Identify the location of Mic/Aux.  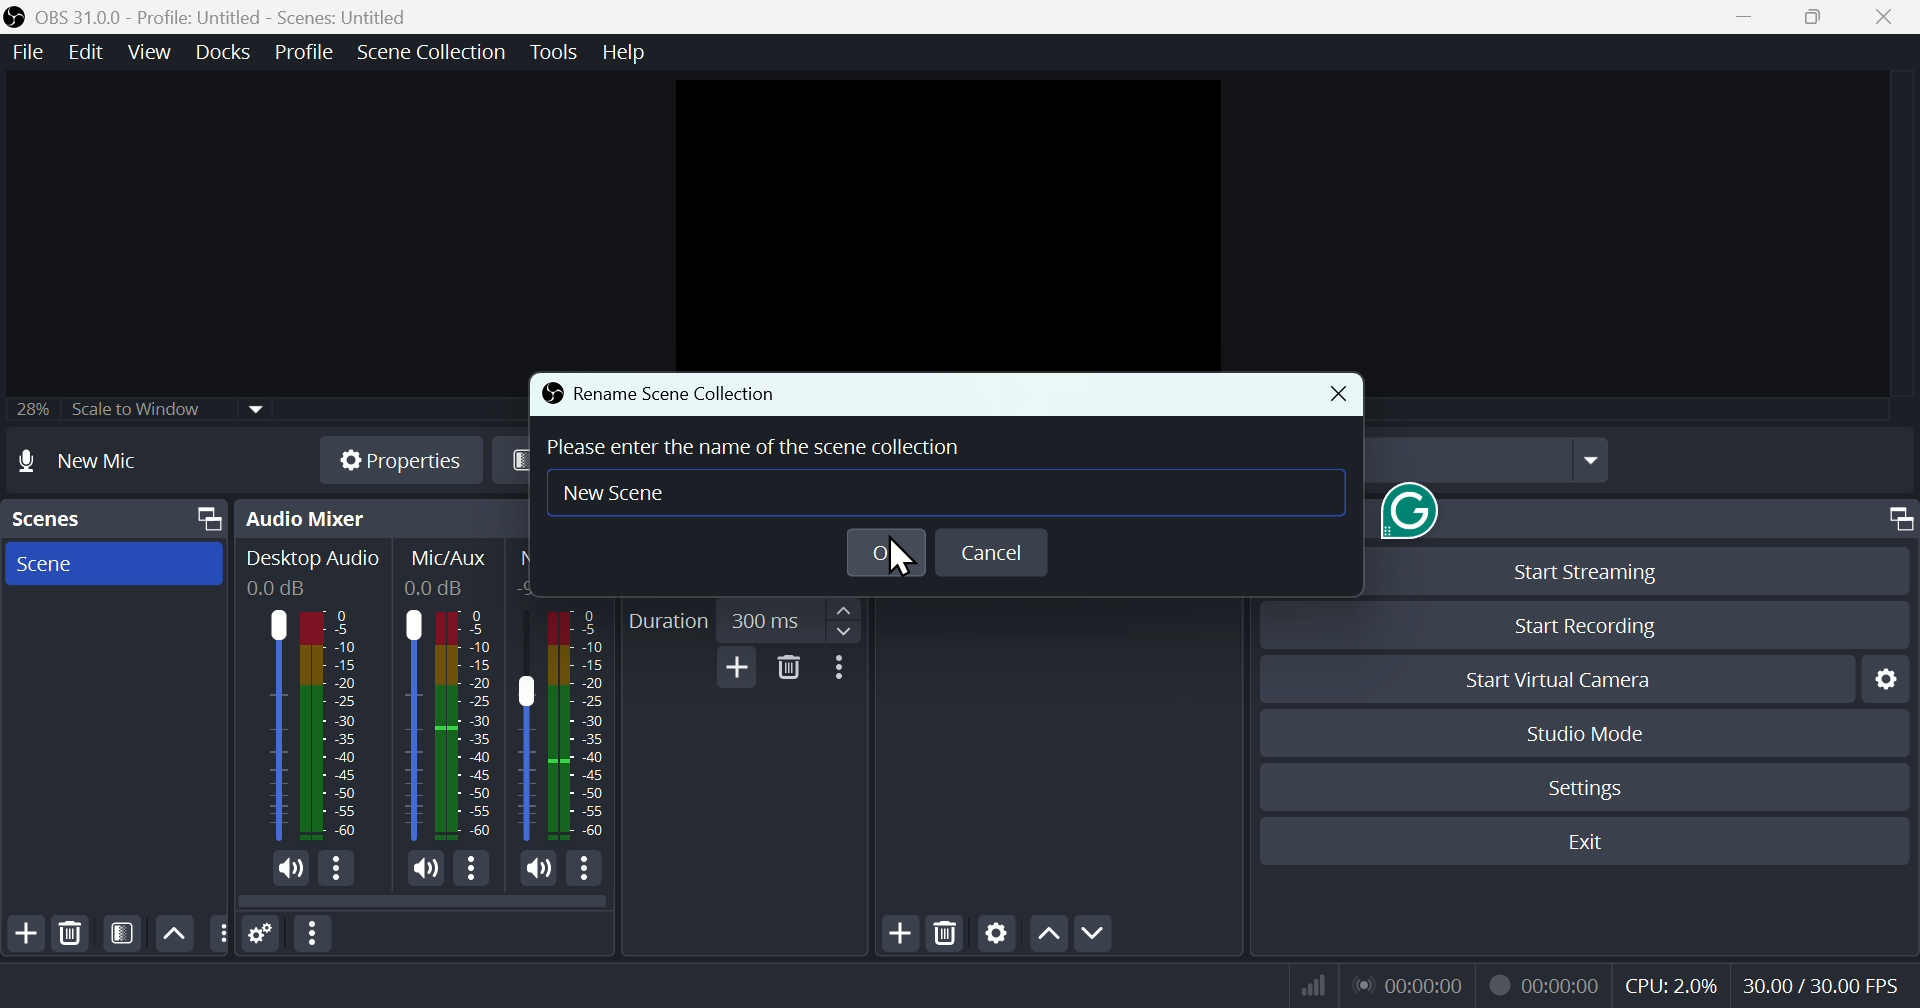
(452, 559).